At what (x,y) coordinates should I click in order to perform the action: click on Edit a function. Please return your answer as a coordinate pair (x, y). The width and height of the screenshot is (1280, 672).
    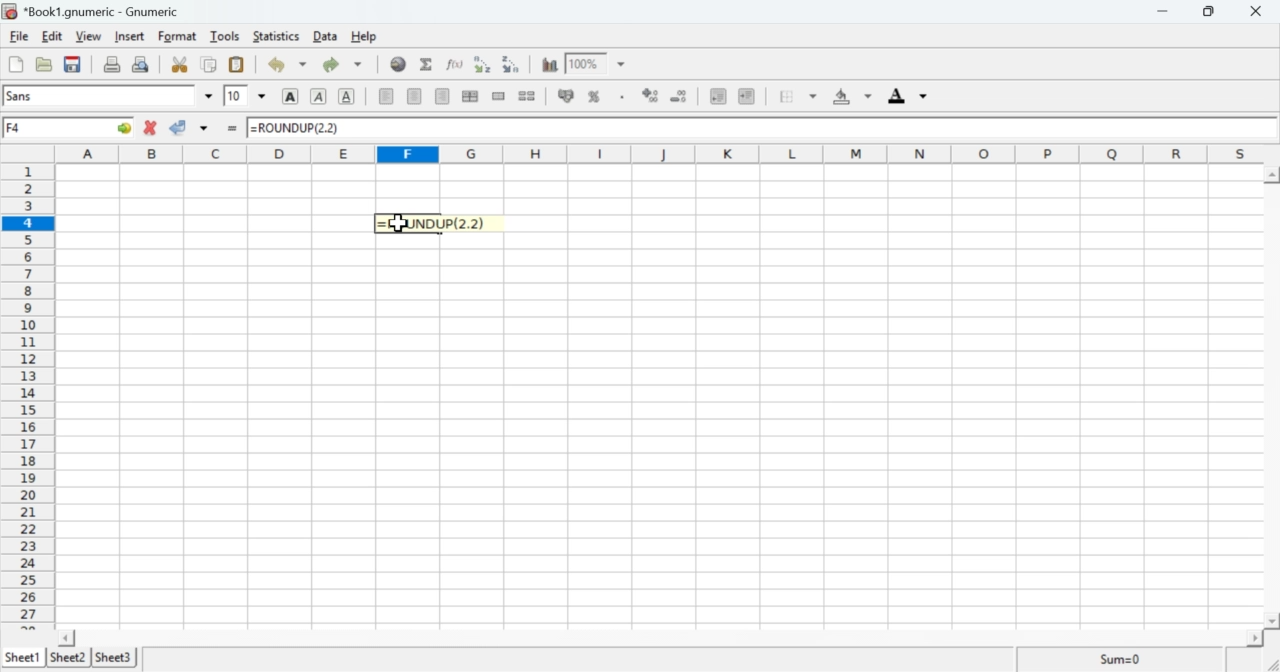
    Looking at the image, I should click on (455, 63).